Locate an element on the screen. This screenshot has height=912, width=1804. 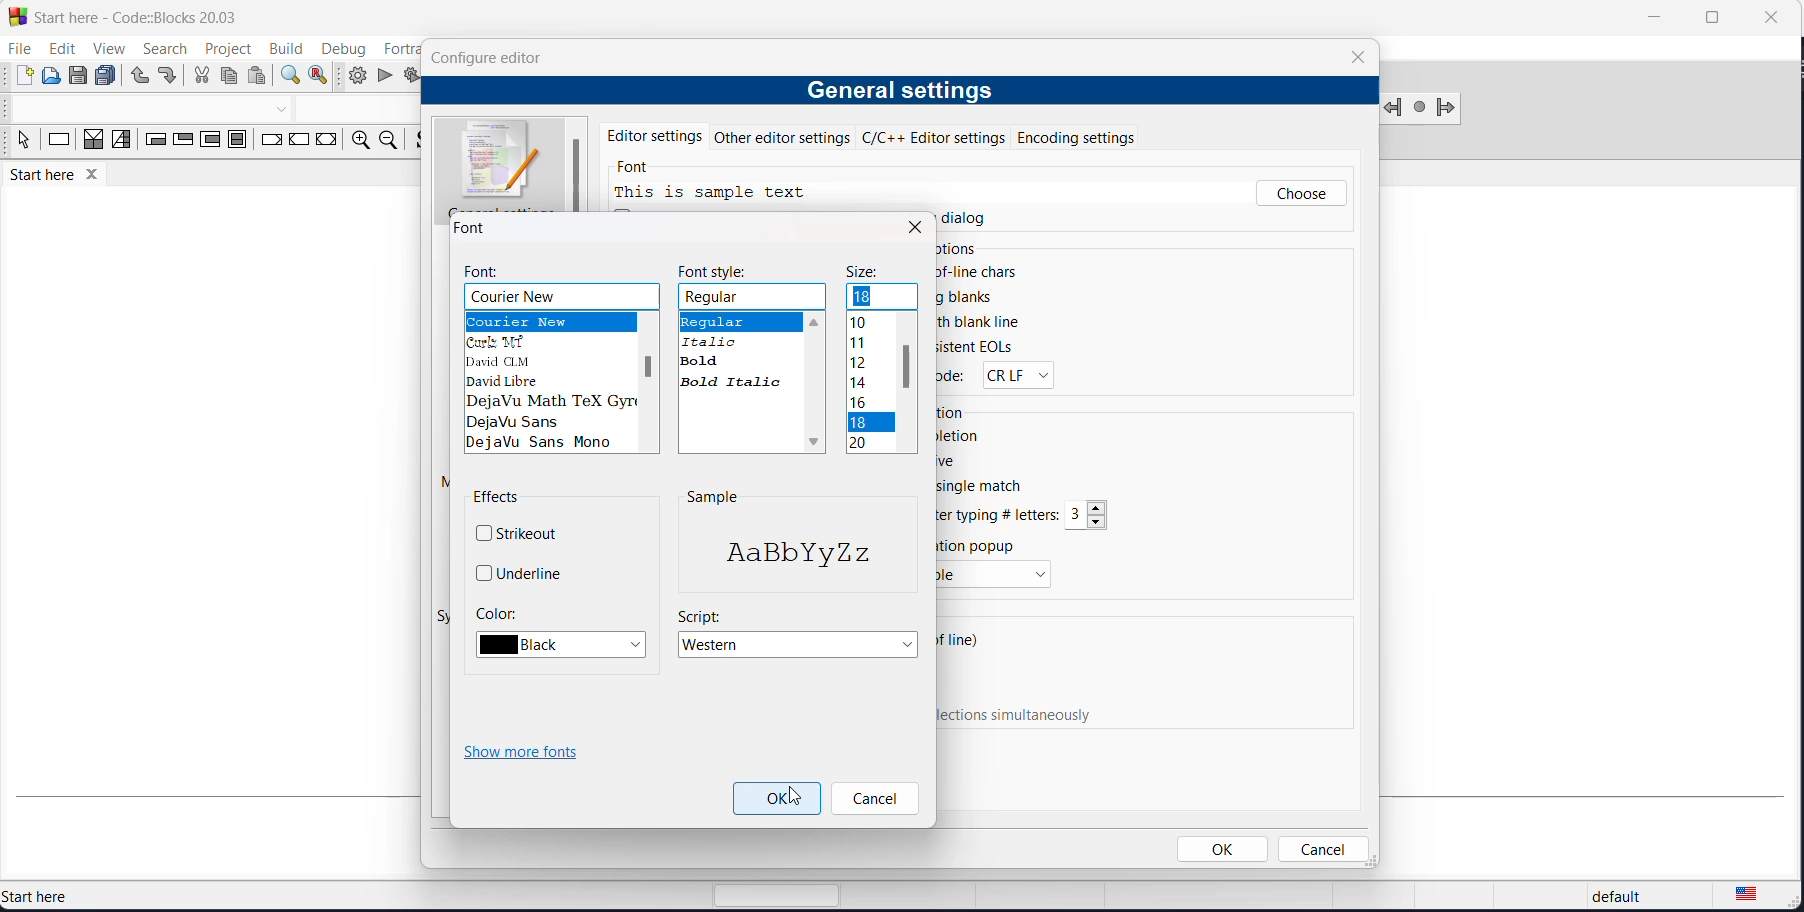
ition is located at coordinates (955, 412).